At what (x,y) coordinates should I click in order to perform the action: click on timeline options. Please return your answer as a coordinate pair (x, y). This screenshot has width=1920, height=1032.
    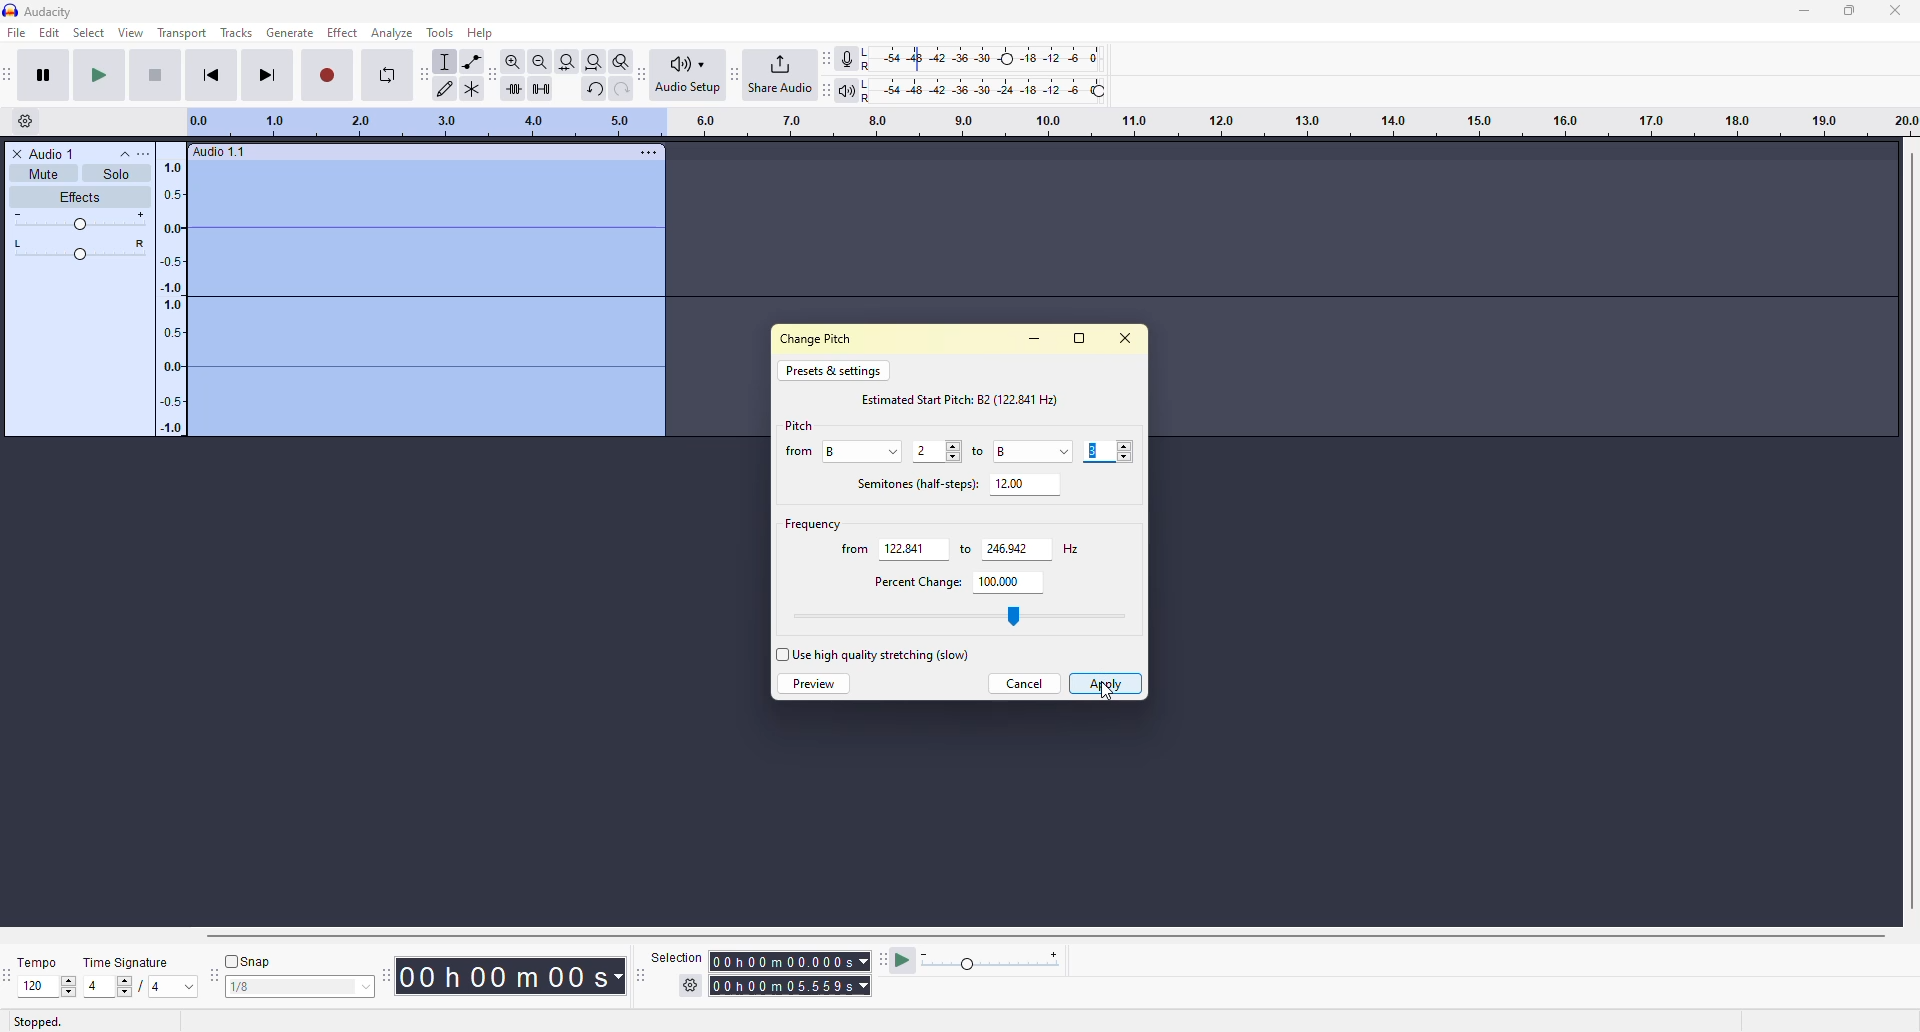
    Looking at the image, I should click on (26, 120).